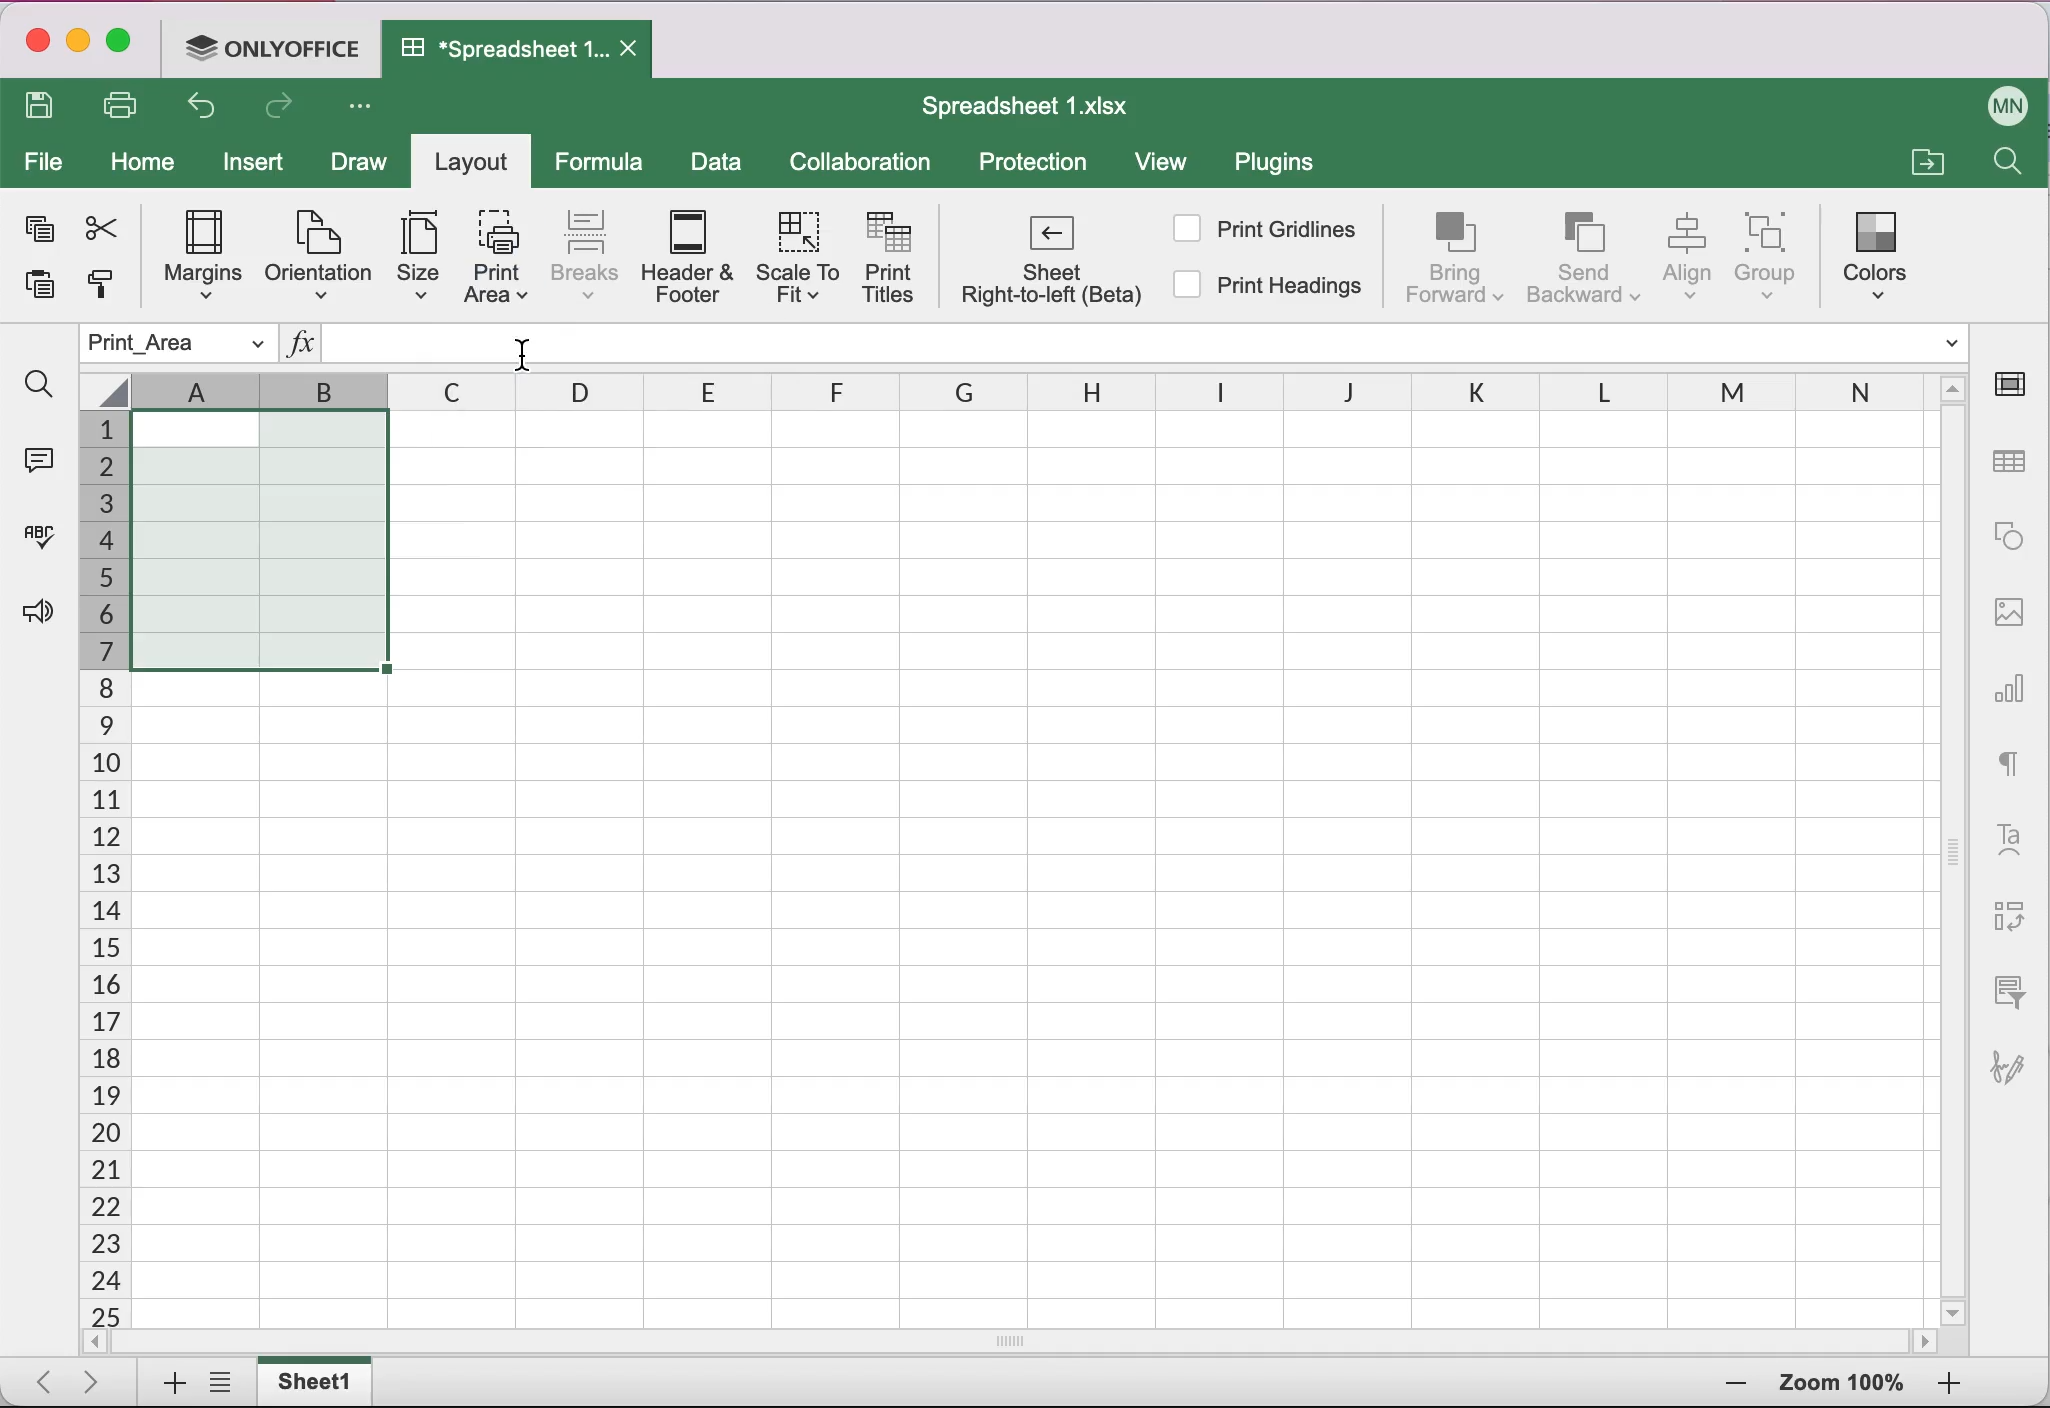  I want to click on close, so click(35, 44).